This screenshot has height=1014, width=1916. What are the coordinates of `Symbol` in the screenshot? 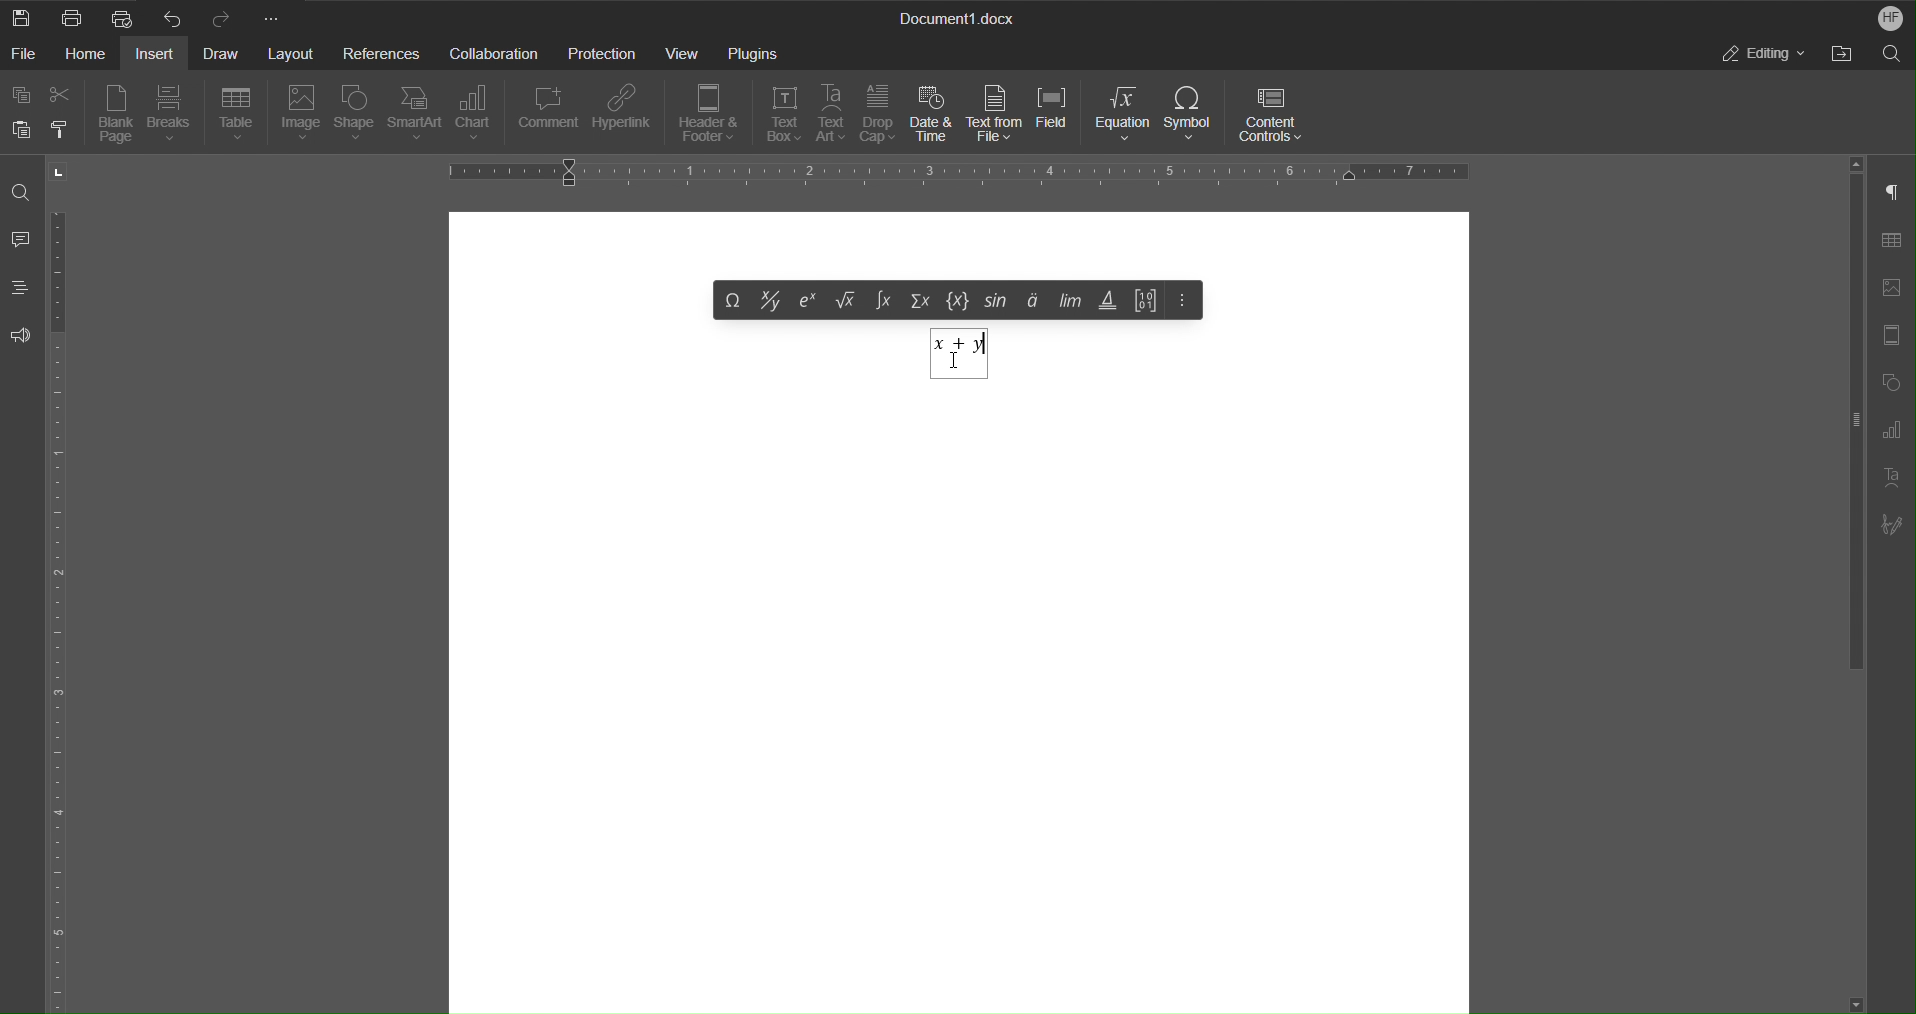 It's located at (1190, 114).